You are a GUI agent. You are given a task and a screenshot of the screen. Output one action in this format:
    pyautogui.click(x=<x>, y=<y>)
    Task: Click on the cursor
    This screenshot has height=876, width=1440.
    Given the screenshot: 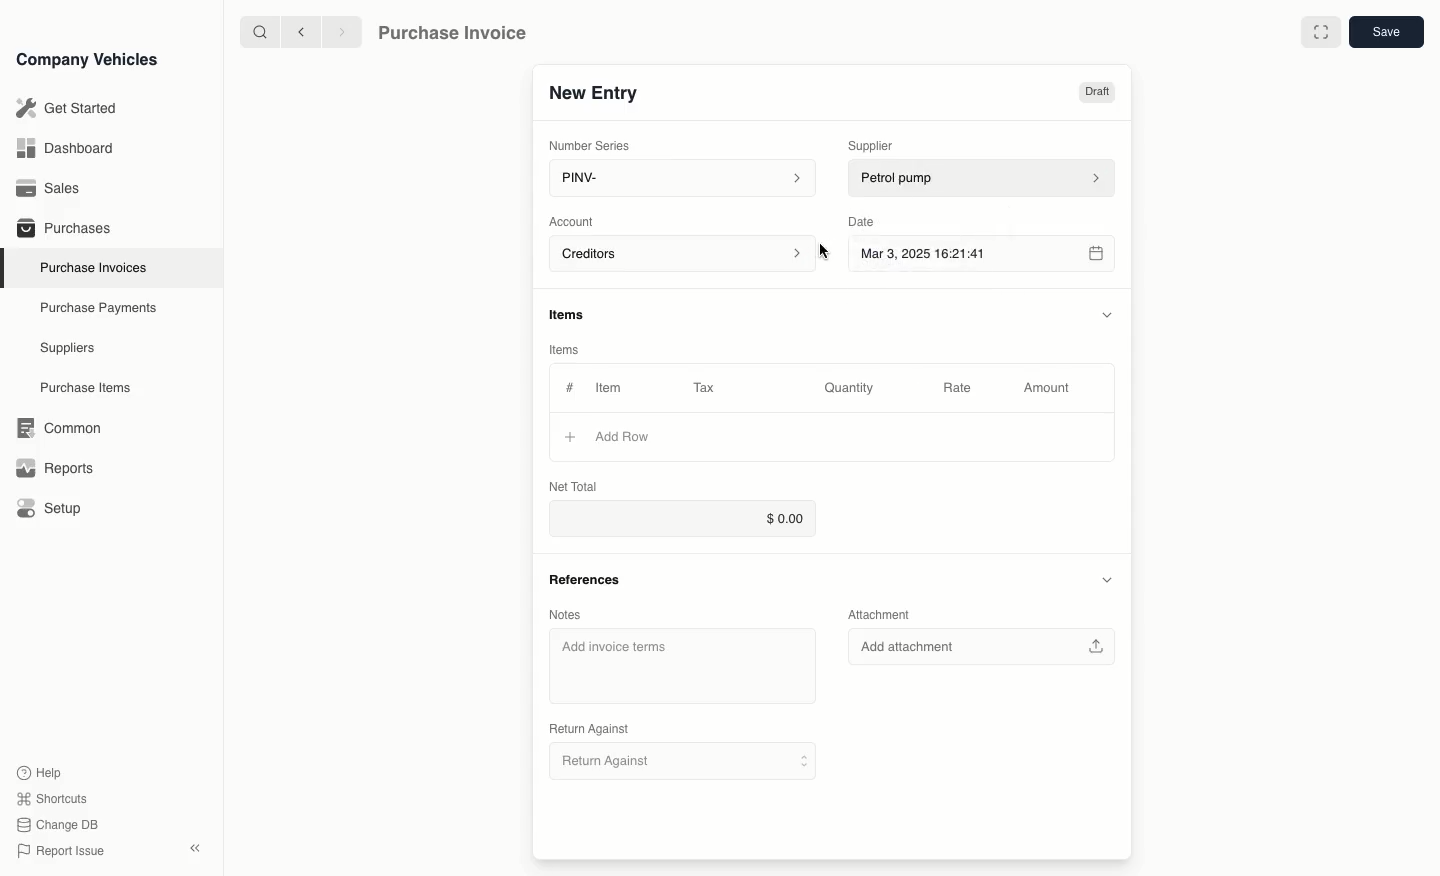 What is the action you would take?
    pyautogui.click(x=824, y=254)
    